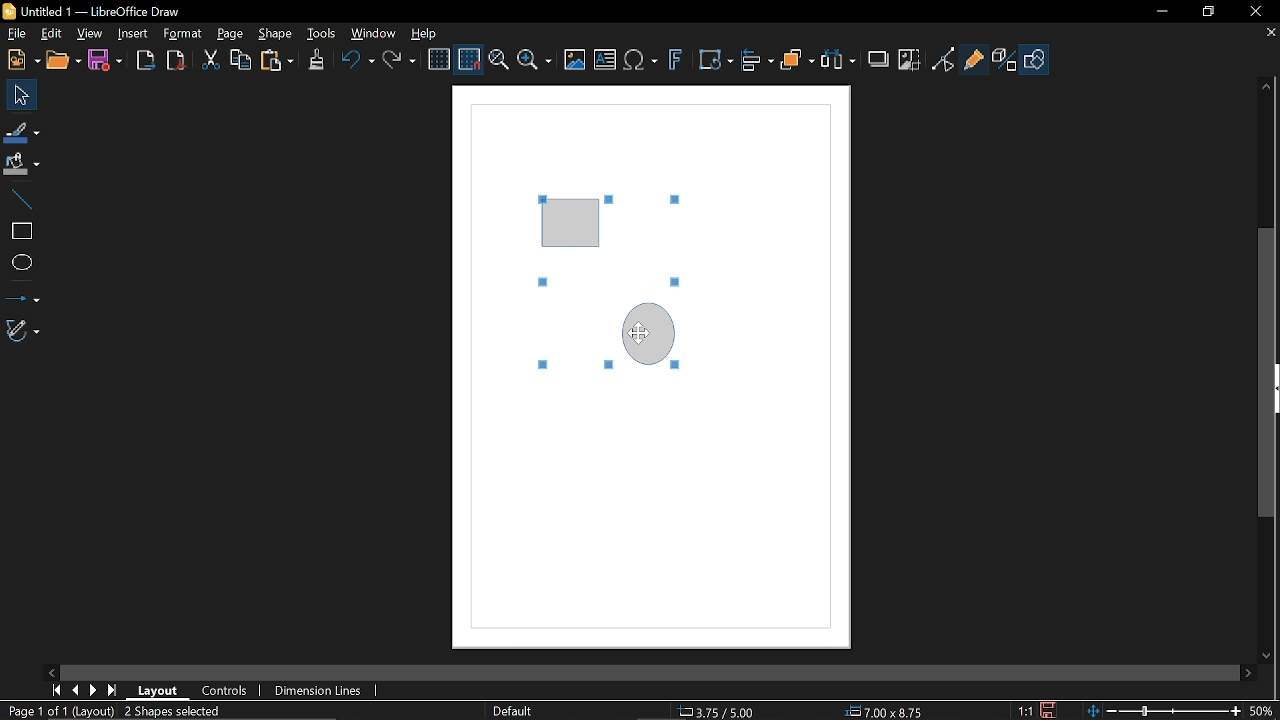 Image resolution: width=1280 pixels, height=720 pixels. What do you see at coordinates (1267, 657) in the screenshot?
I see `Move down` at bounding box center [1267, 657].